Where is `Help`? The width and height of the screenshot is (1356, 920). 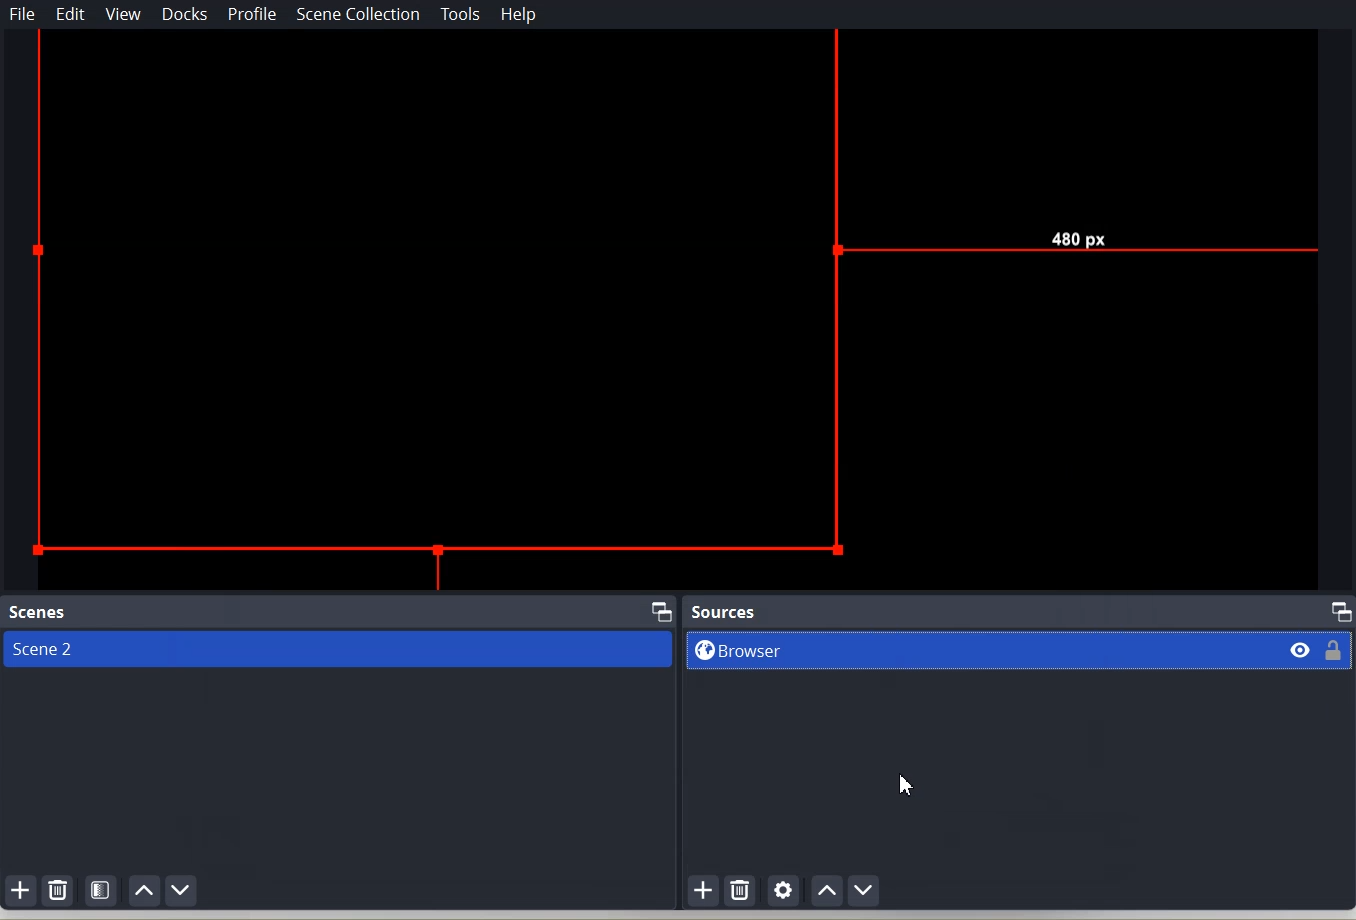
Help is located at coordinates (519, 14).